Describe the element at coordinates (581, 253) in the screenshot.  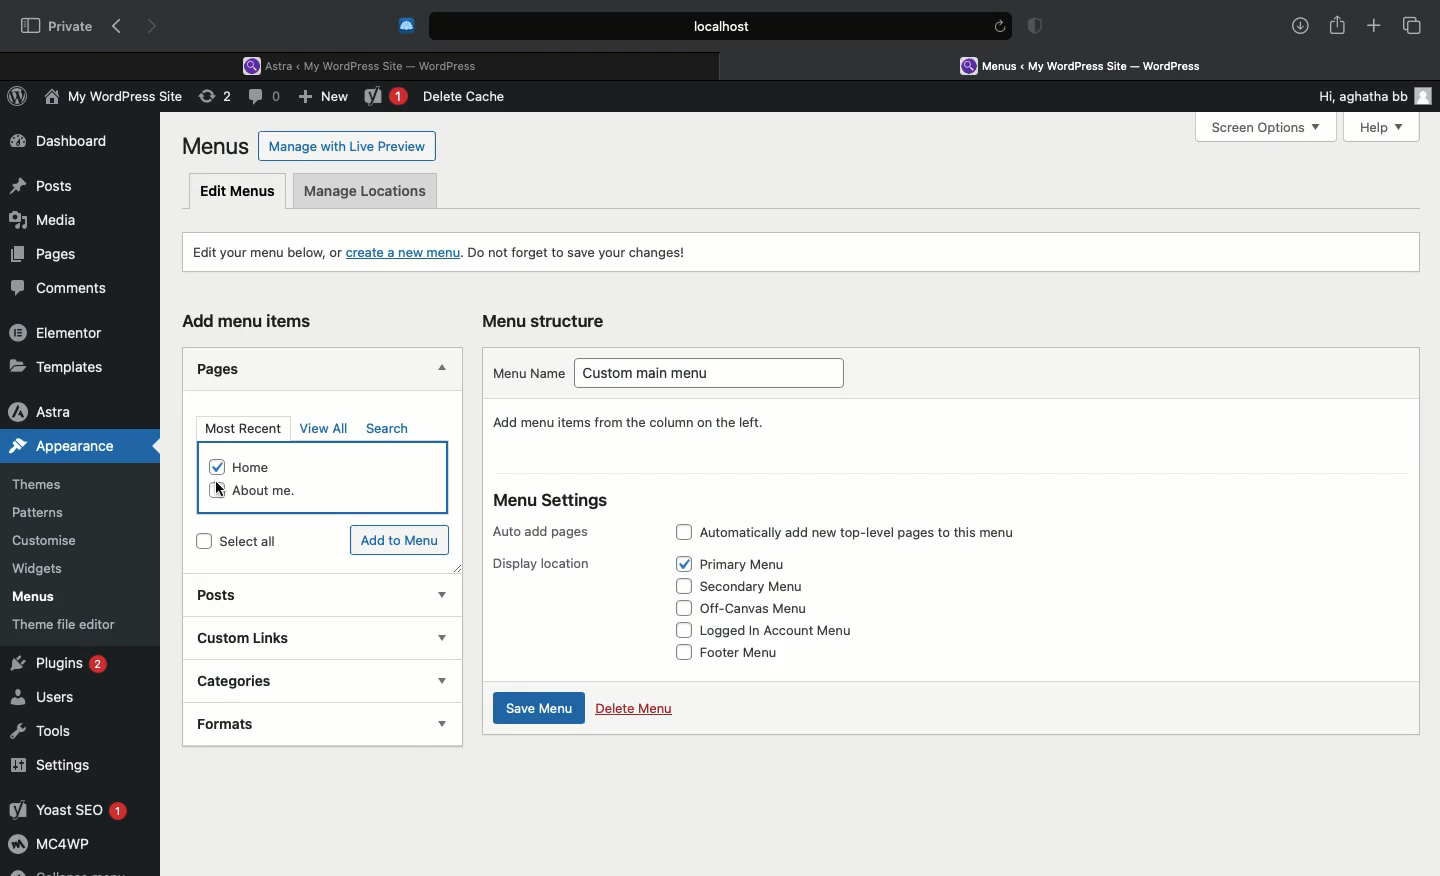
I see `Do not forget to save your changes!` at that location.